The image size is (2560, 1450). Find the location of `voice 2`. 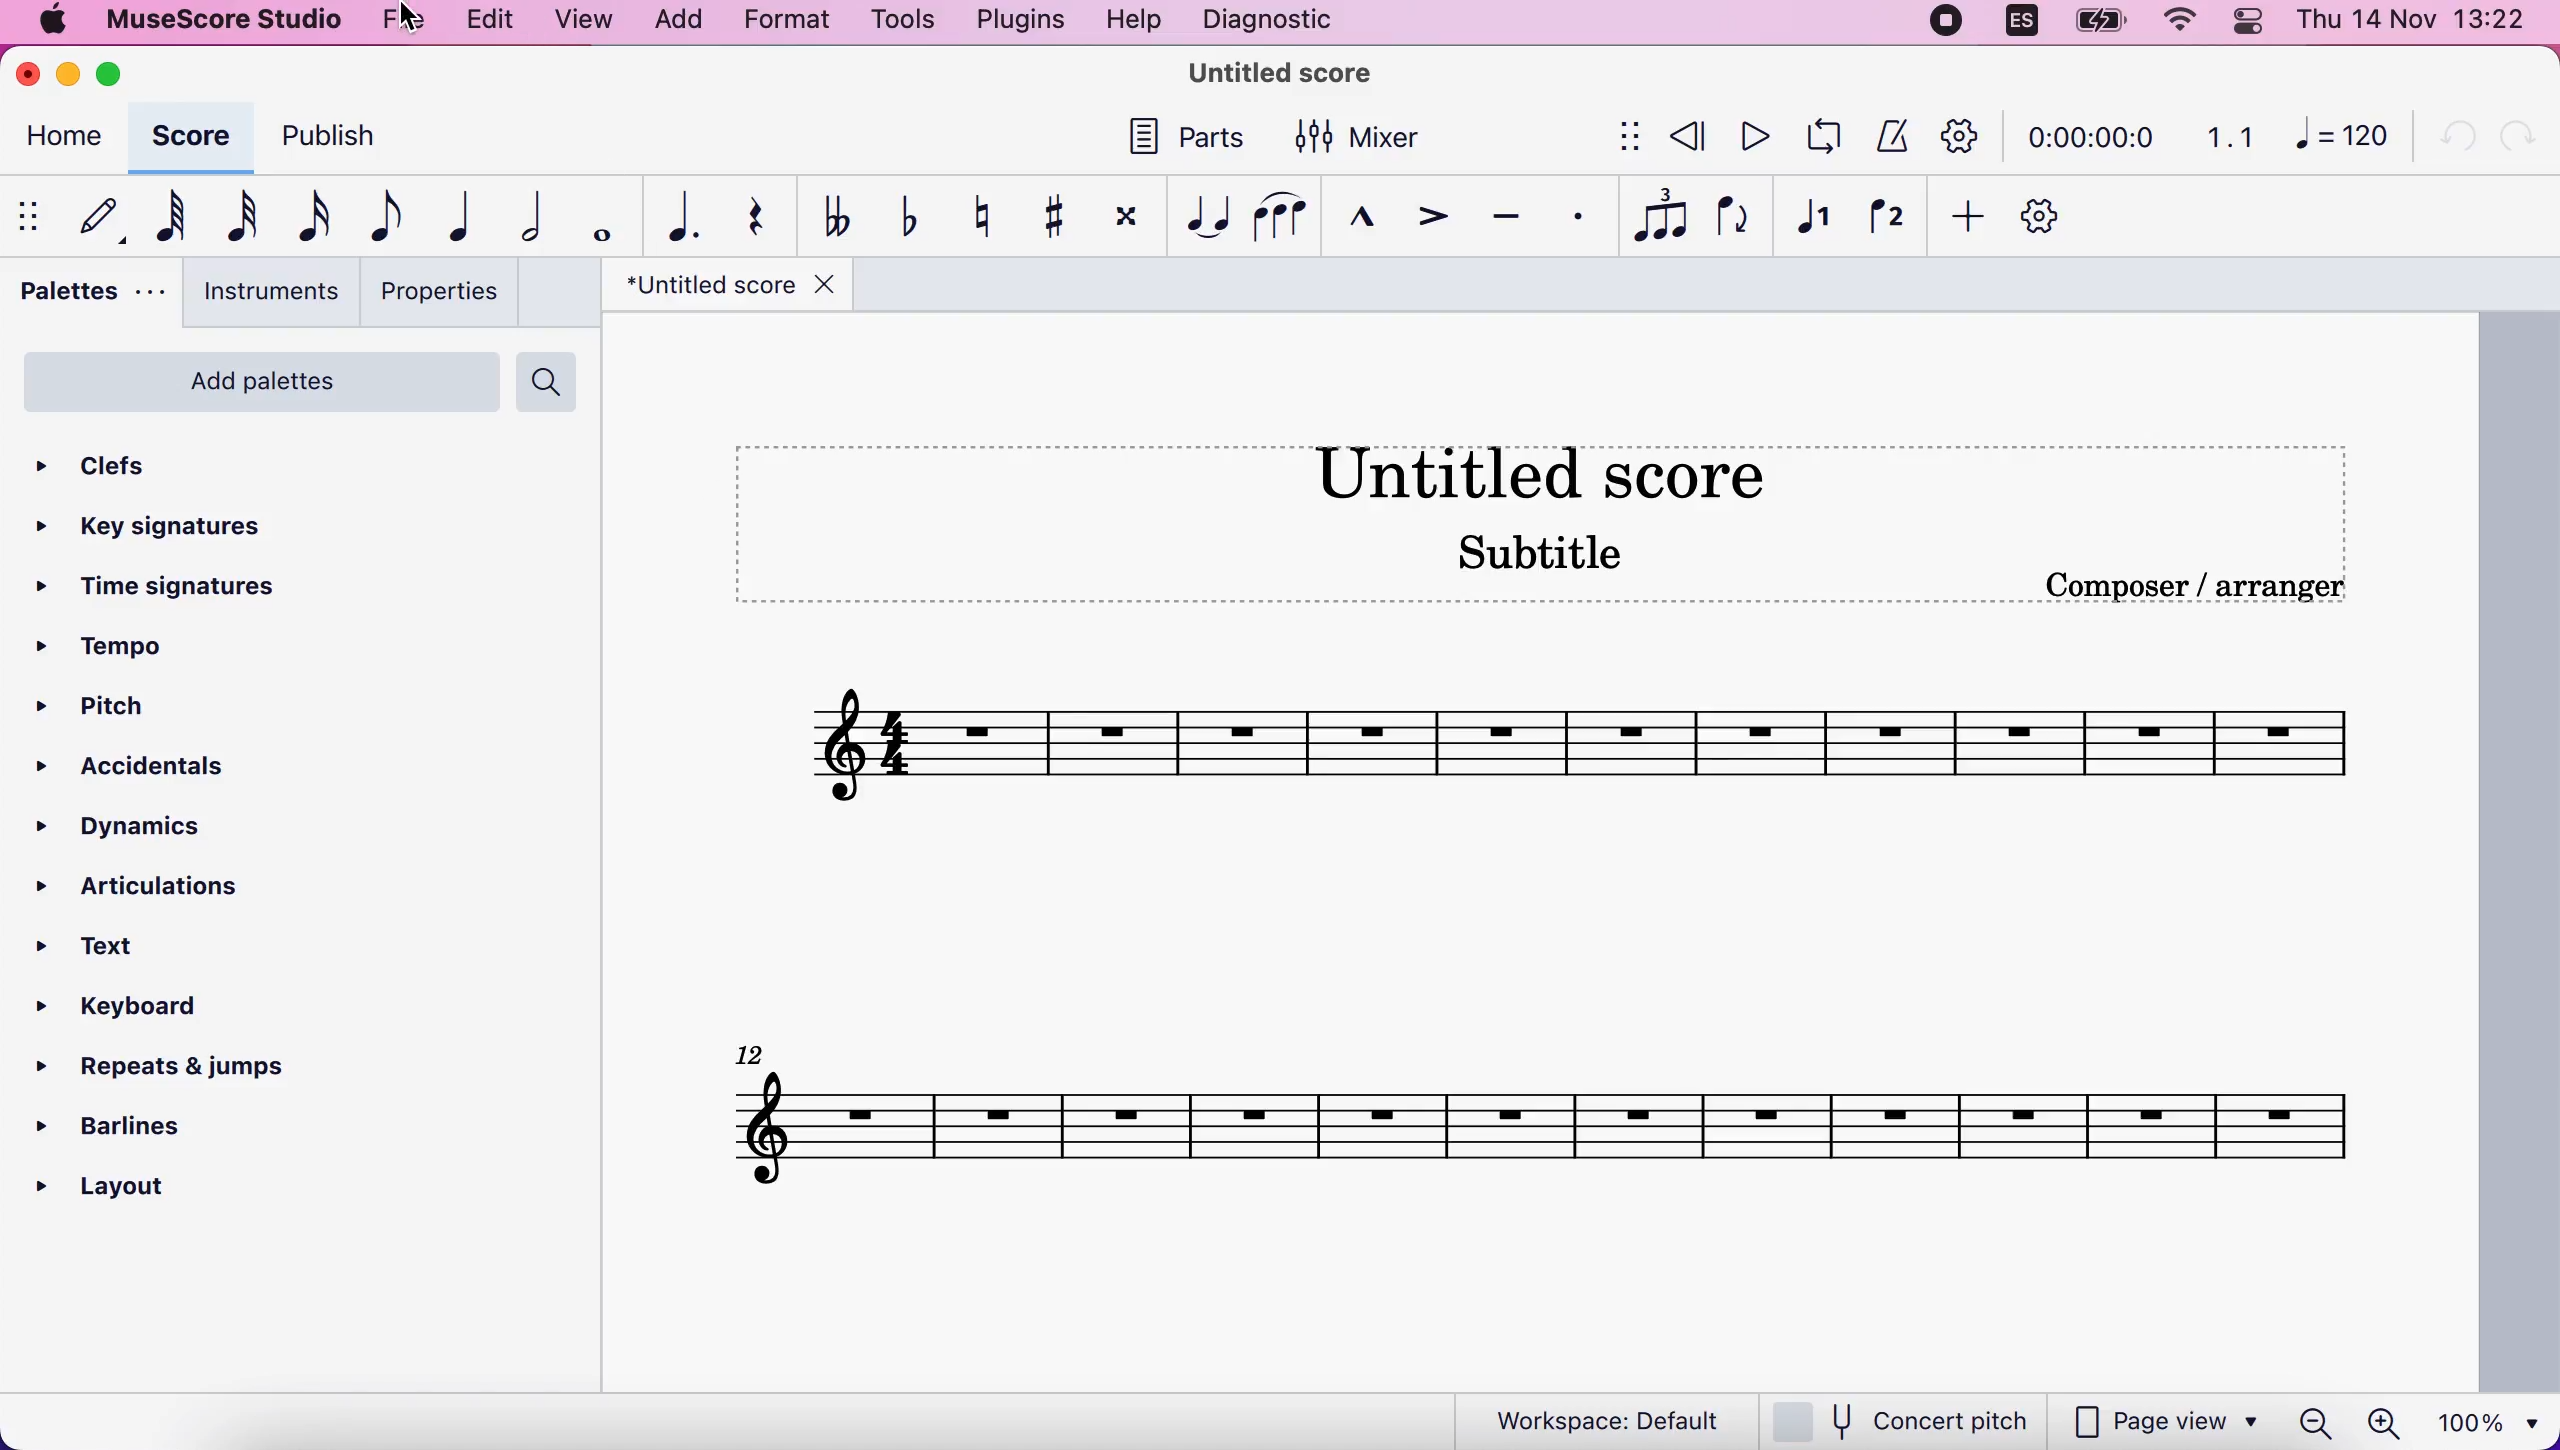

voice 2 is located at coordinates (1883, 219).